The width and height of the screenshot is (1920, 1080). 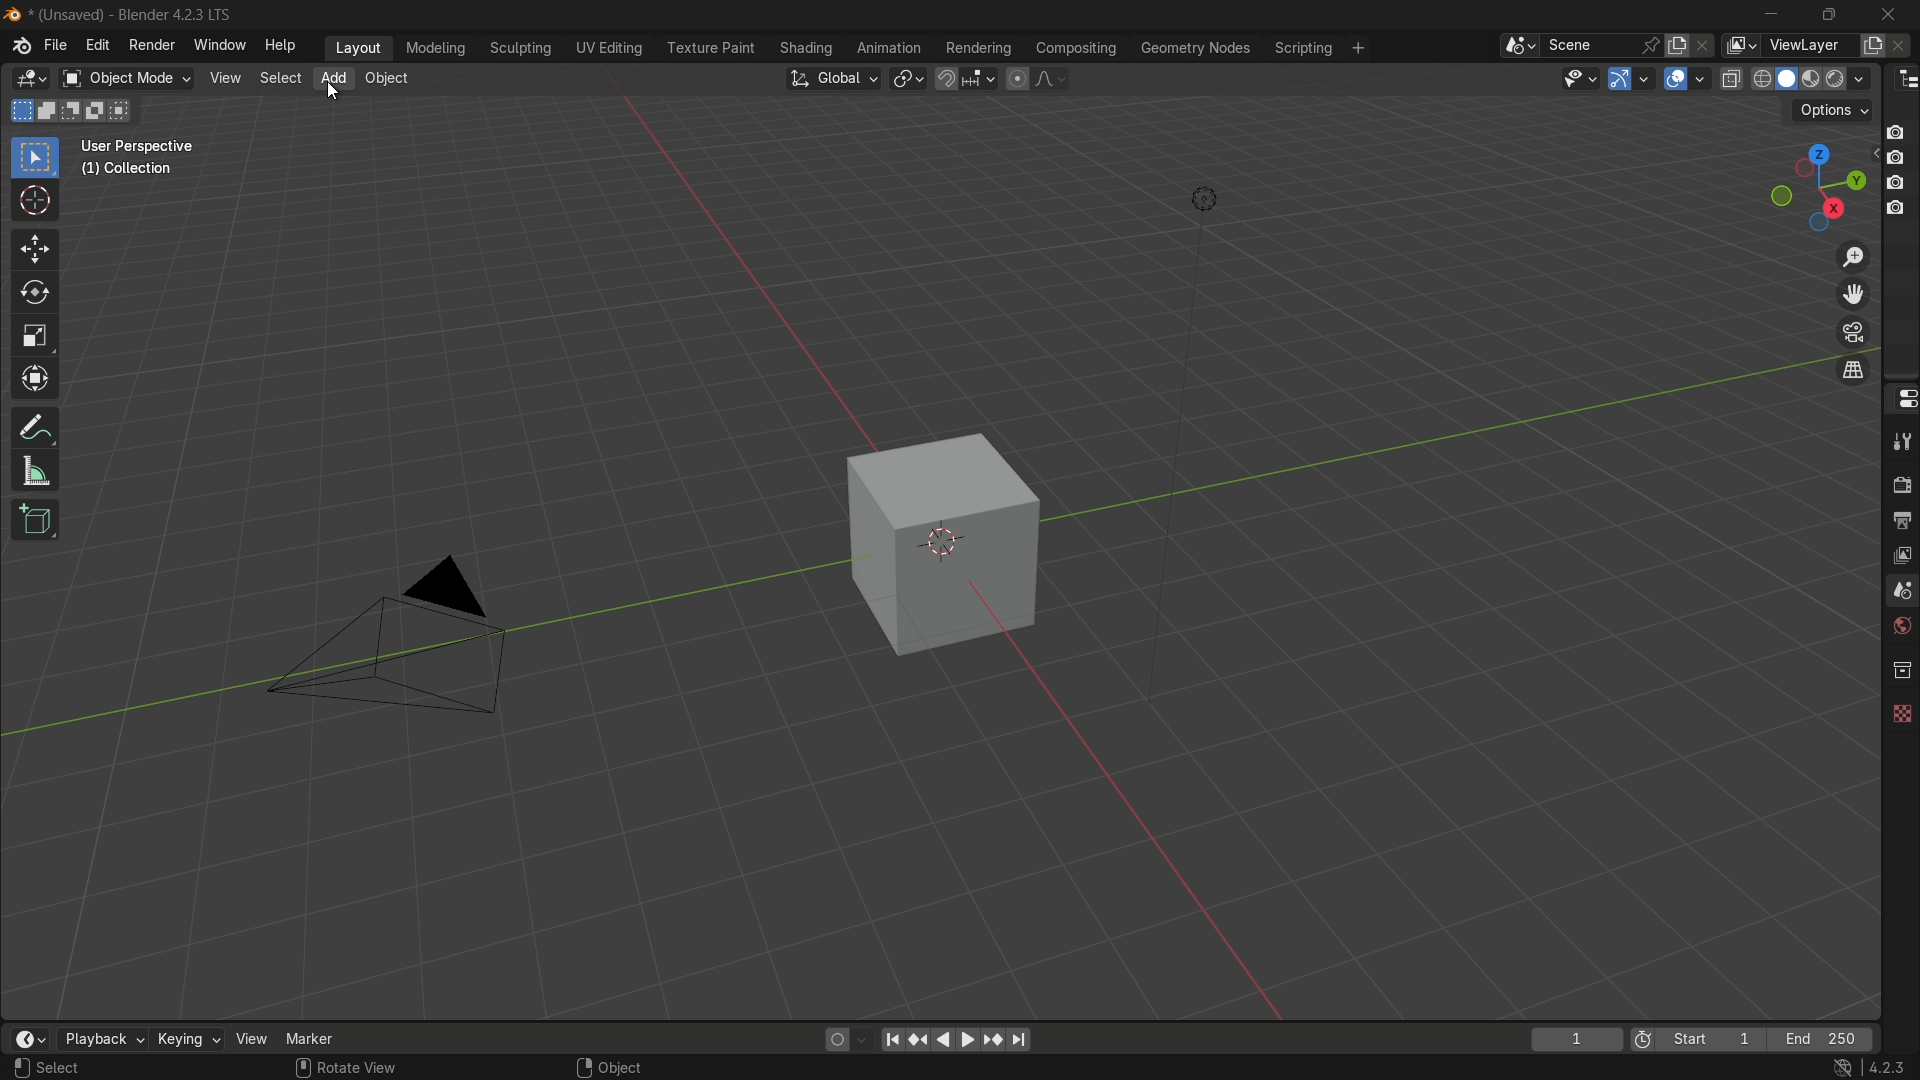 What do you see at coordinates (1651, 45) in the screenshot?
I see `pin scene to workspace` at bounding box center [1651, 45].